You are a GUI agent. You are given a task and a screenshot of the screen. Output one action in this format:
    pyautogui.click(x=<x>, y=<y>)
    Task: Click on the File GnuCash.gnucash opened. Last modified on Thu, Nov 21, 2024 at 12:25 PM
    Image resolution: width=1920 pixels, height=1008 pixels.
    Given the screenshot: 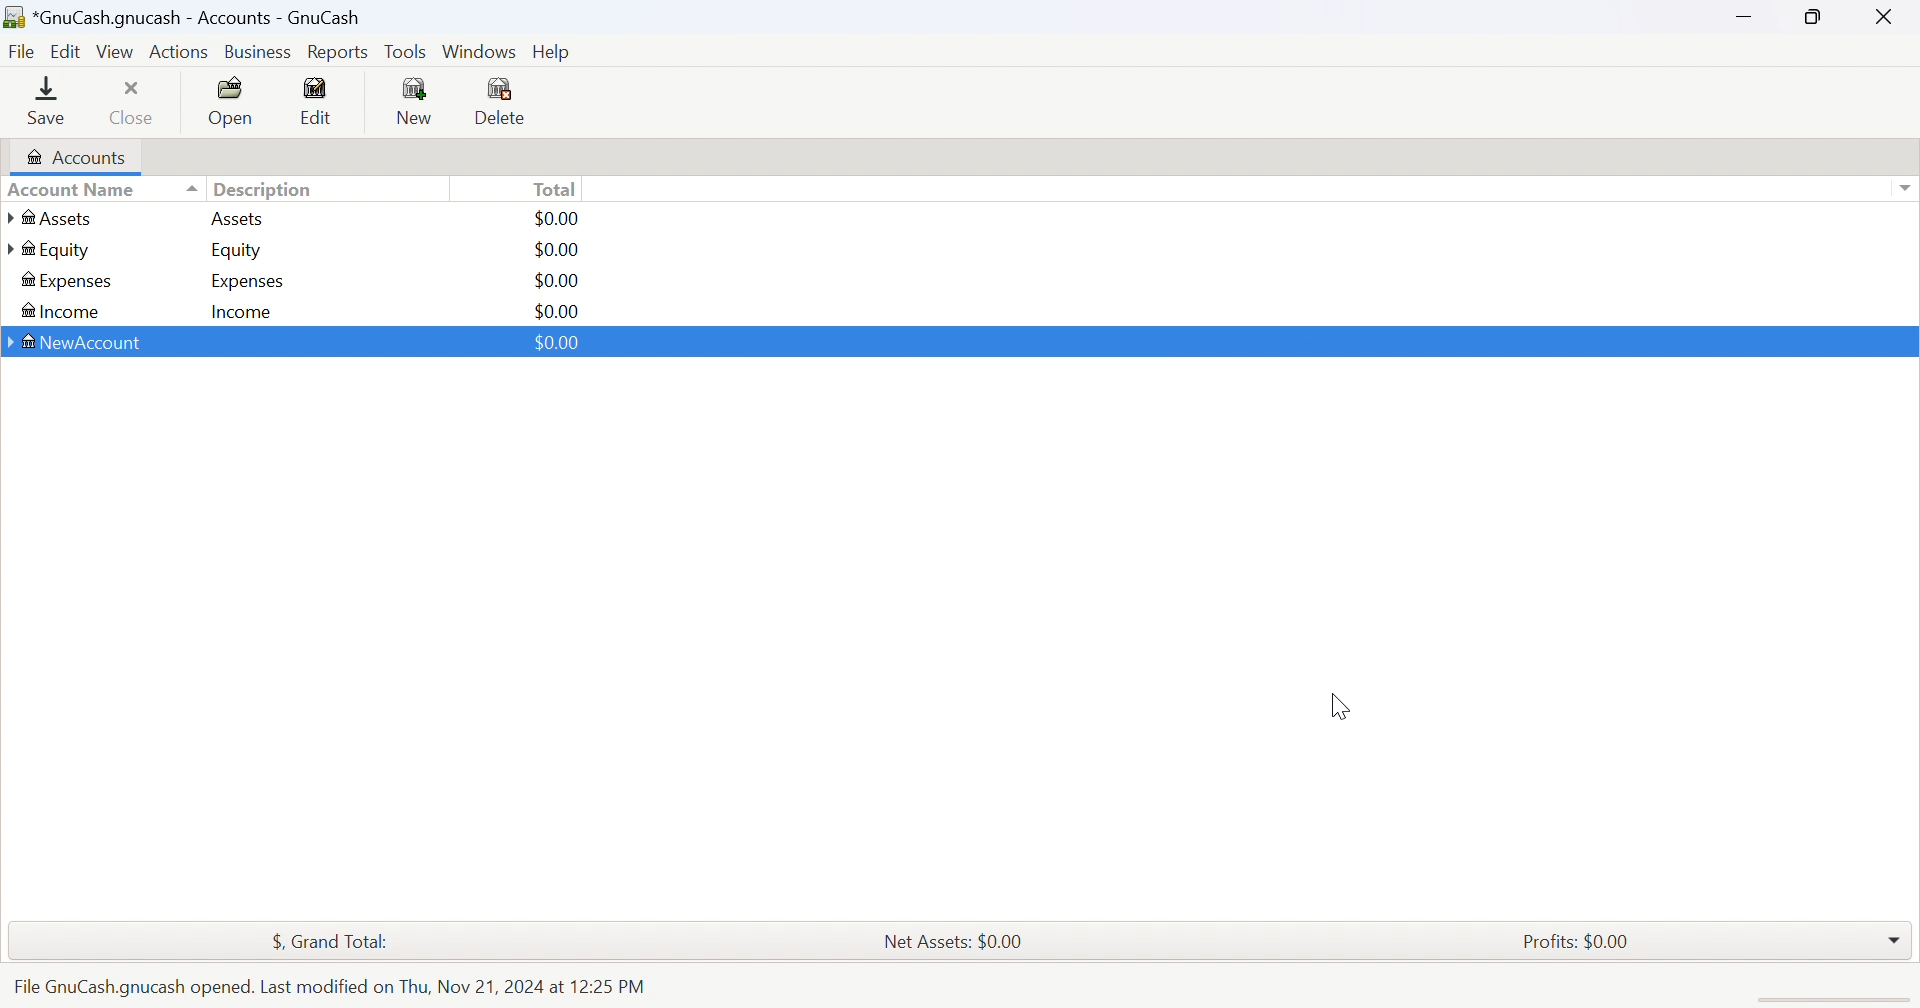 What is the action you would take?
    pyautogui.click(x=328, y=987)
    